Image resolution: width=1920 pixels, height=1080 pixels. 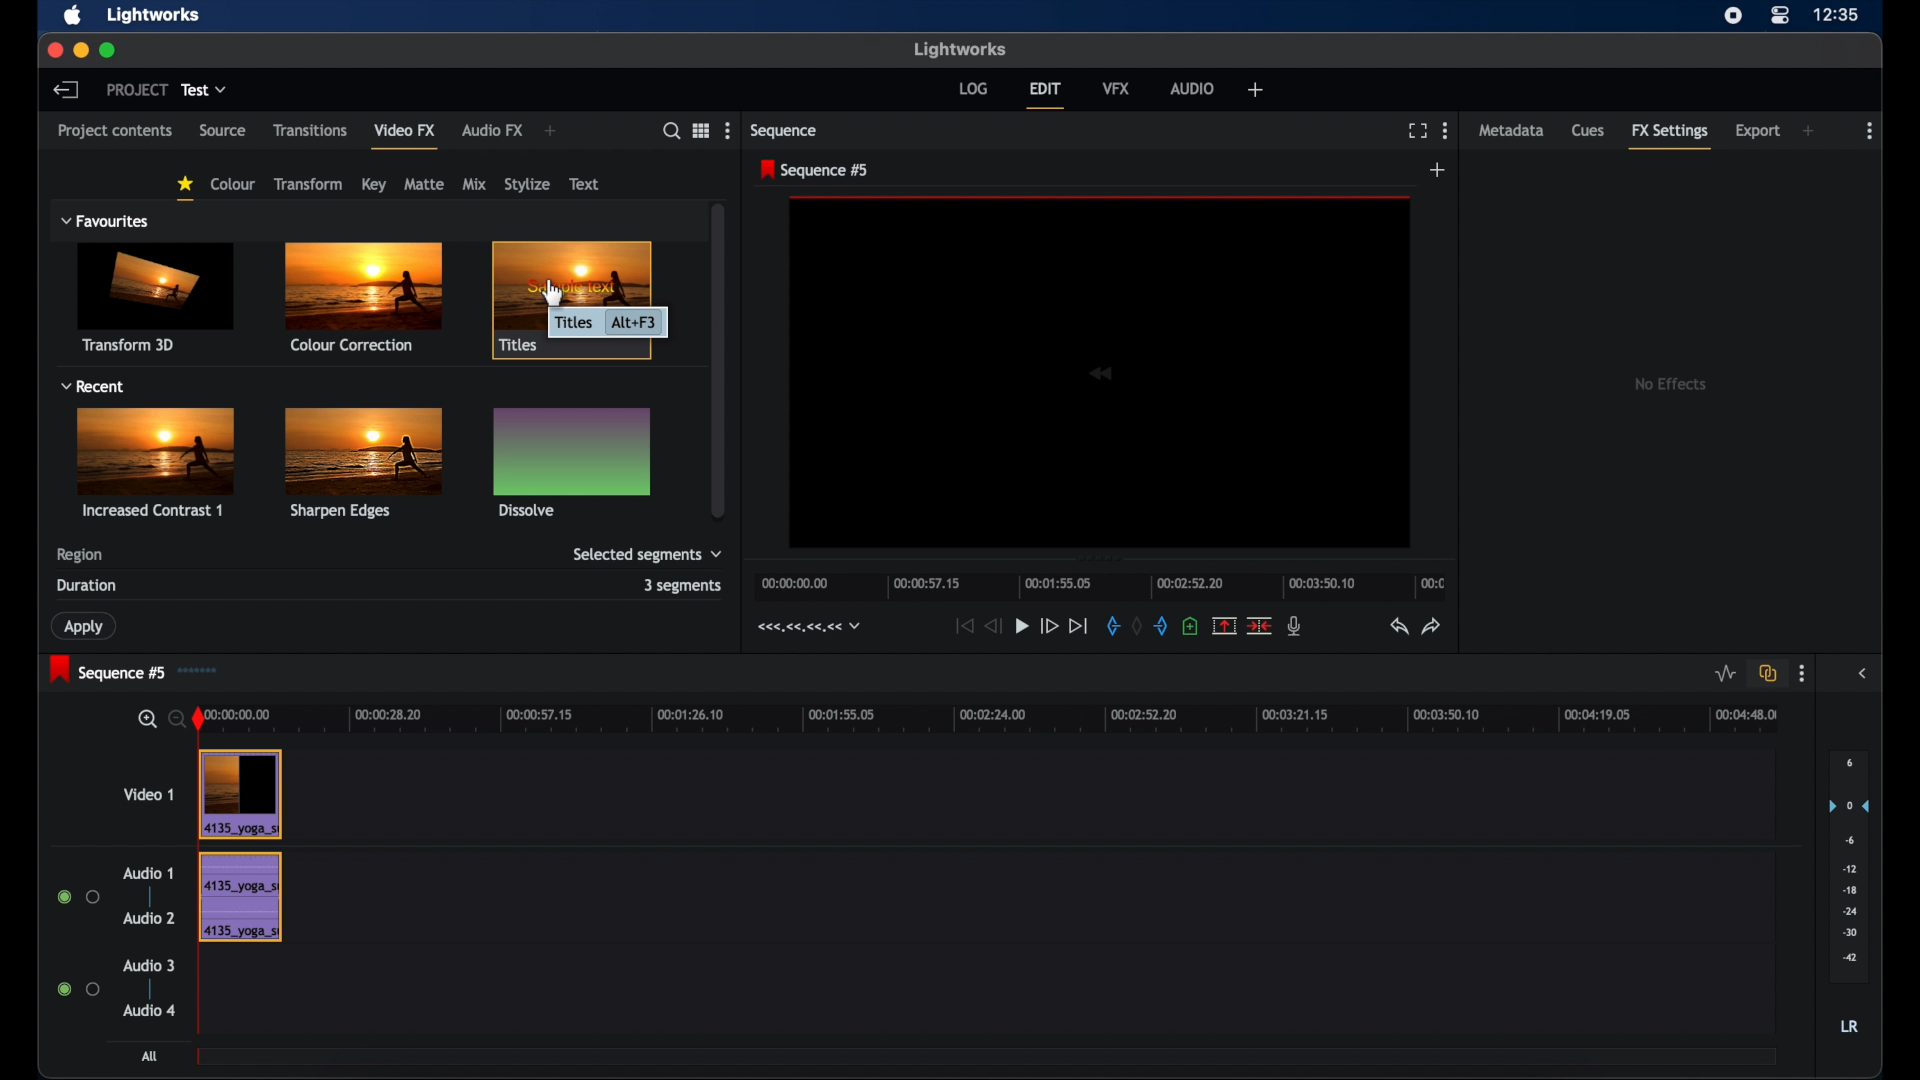 I want to click on transform, so click(x=310, y=184).